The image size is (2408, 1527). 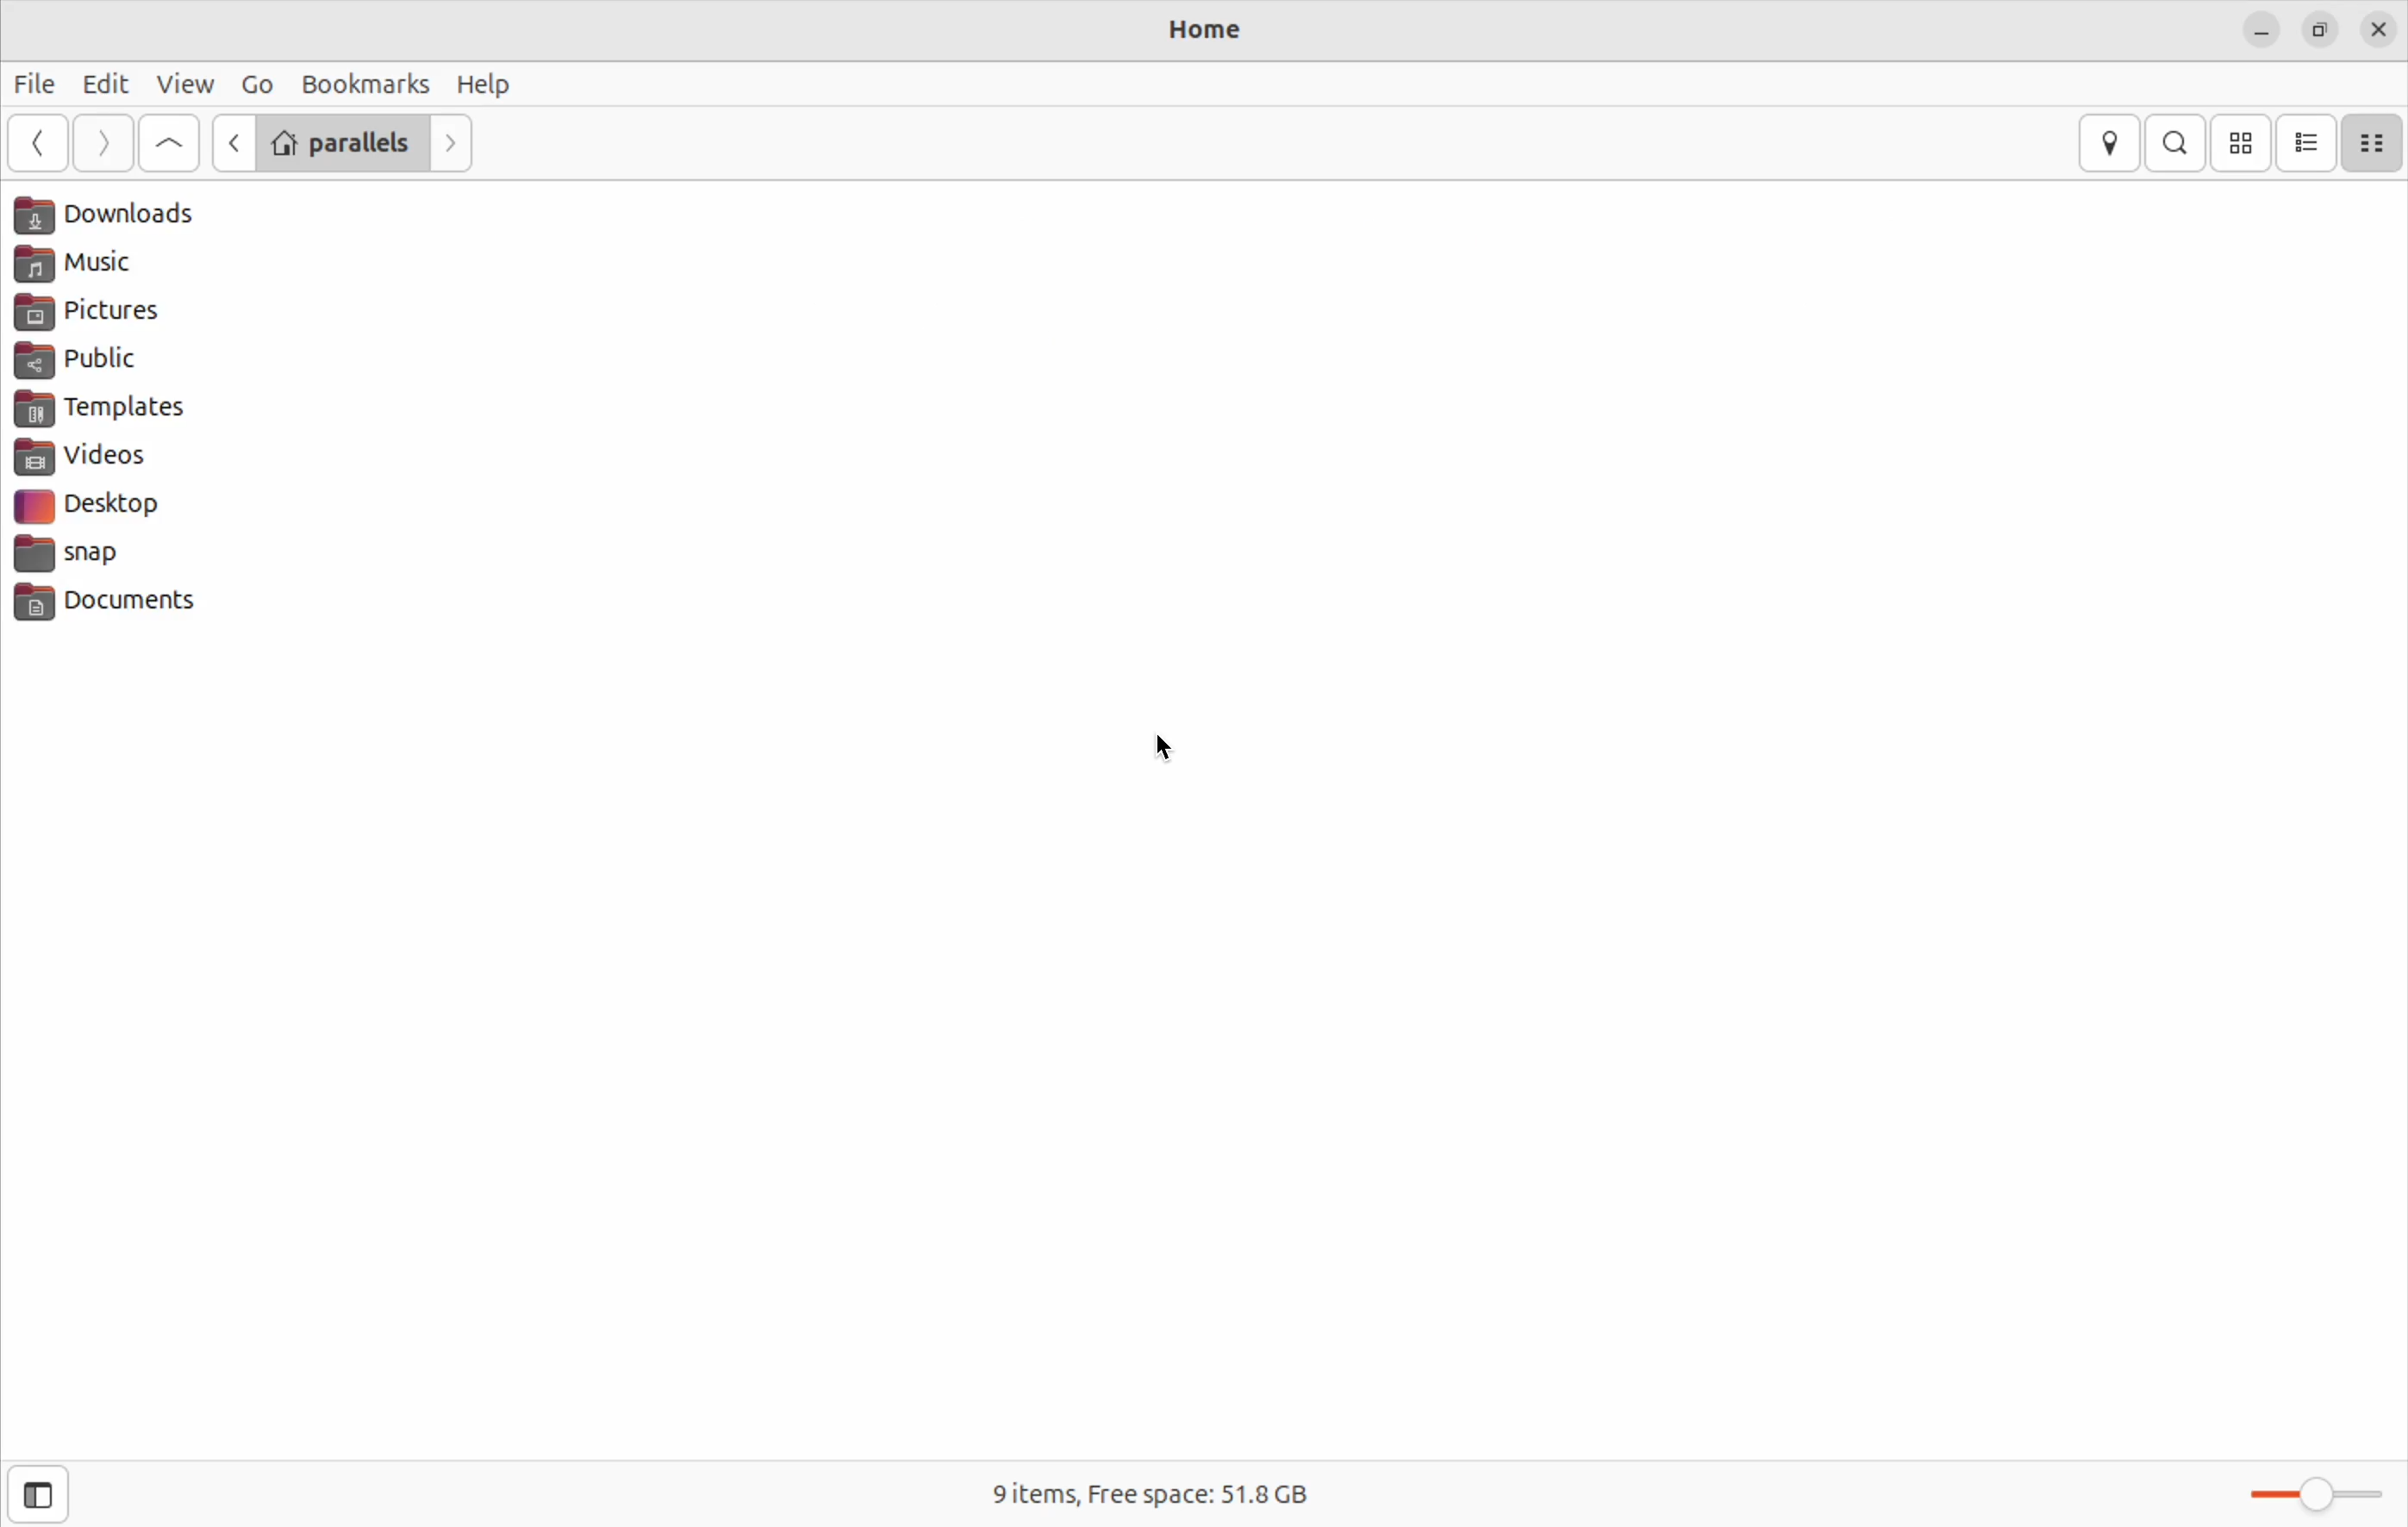 I want to click on public, so click(x=109, y=364).